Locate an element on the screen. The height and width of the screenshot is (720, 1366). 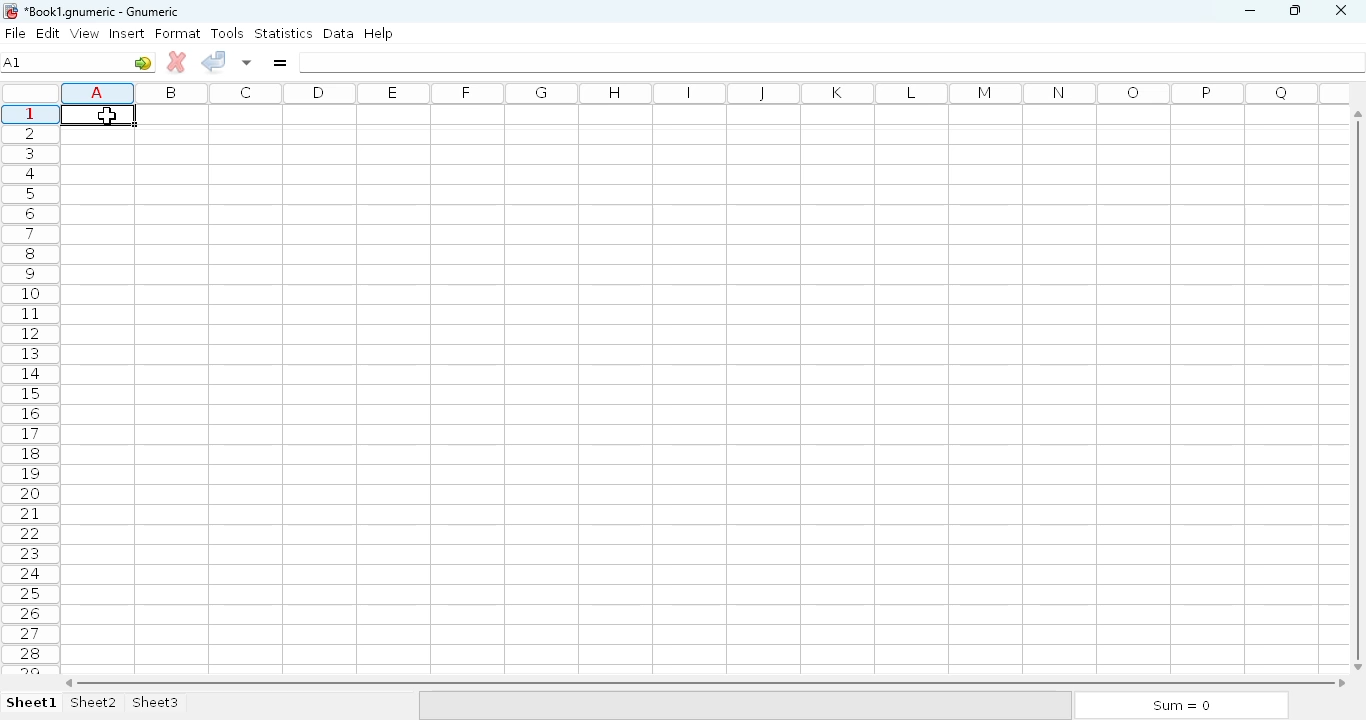
title is located at coordinates (103, 12).